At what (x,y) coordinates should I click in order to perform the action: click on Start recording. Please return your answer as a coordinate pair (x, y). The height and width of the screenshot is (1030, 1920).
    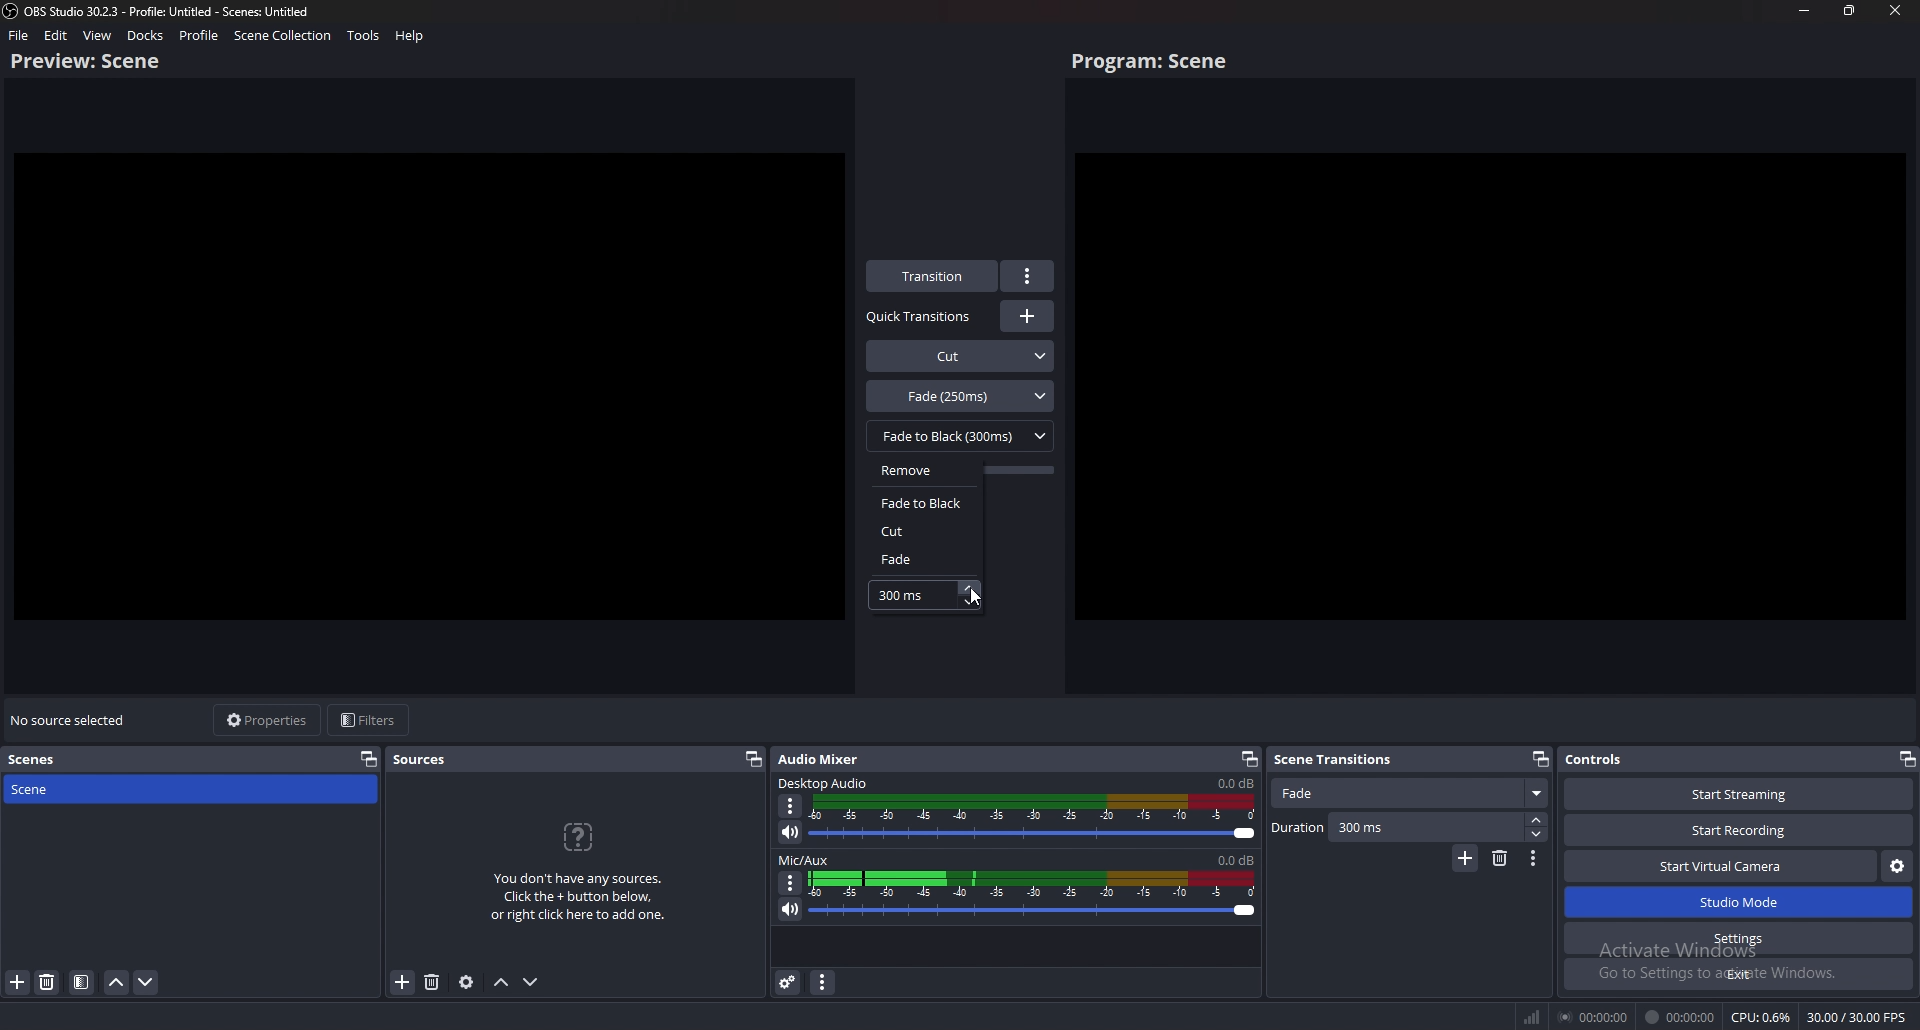
    Looking at the image, I should click on (1740, 830).